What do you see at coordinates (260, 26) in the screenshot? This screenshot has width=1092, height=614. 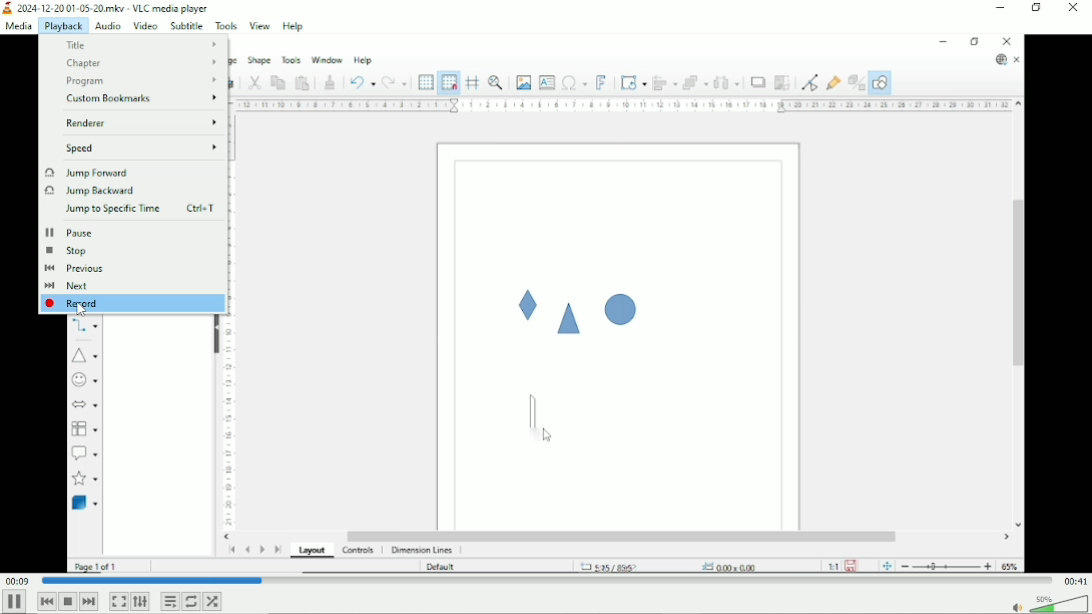 I see `View` at bounding box center [260, 26].